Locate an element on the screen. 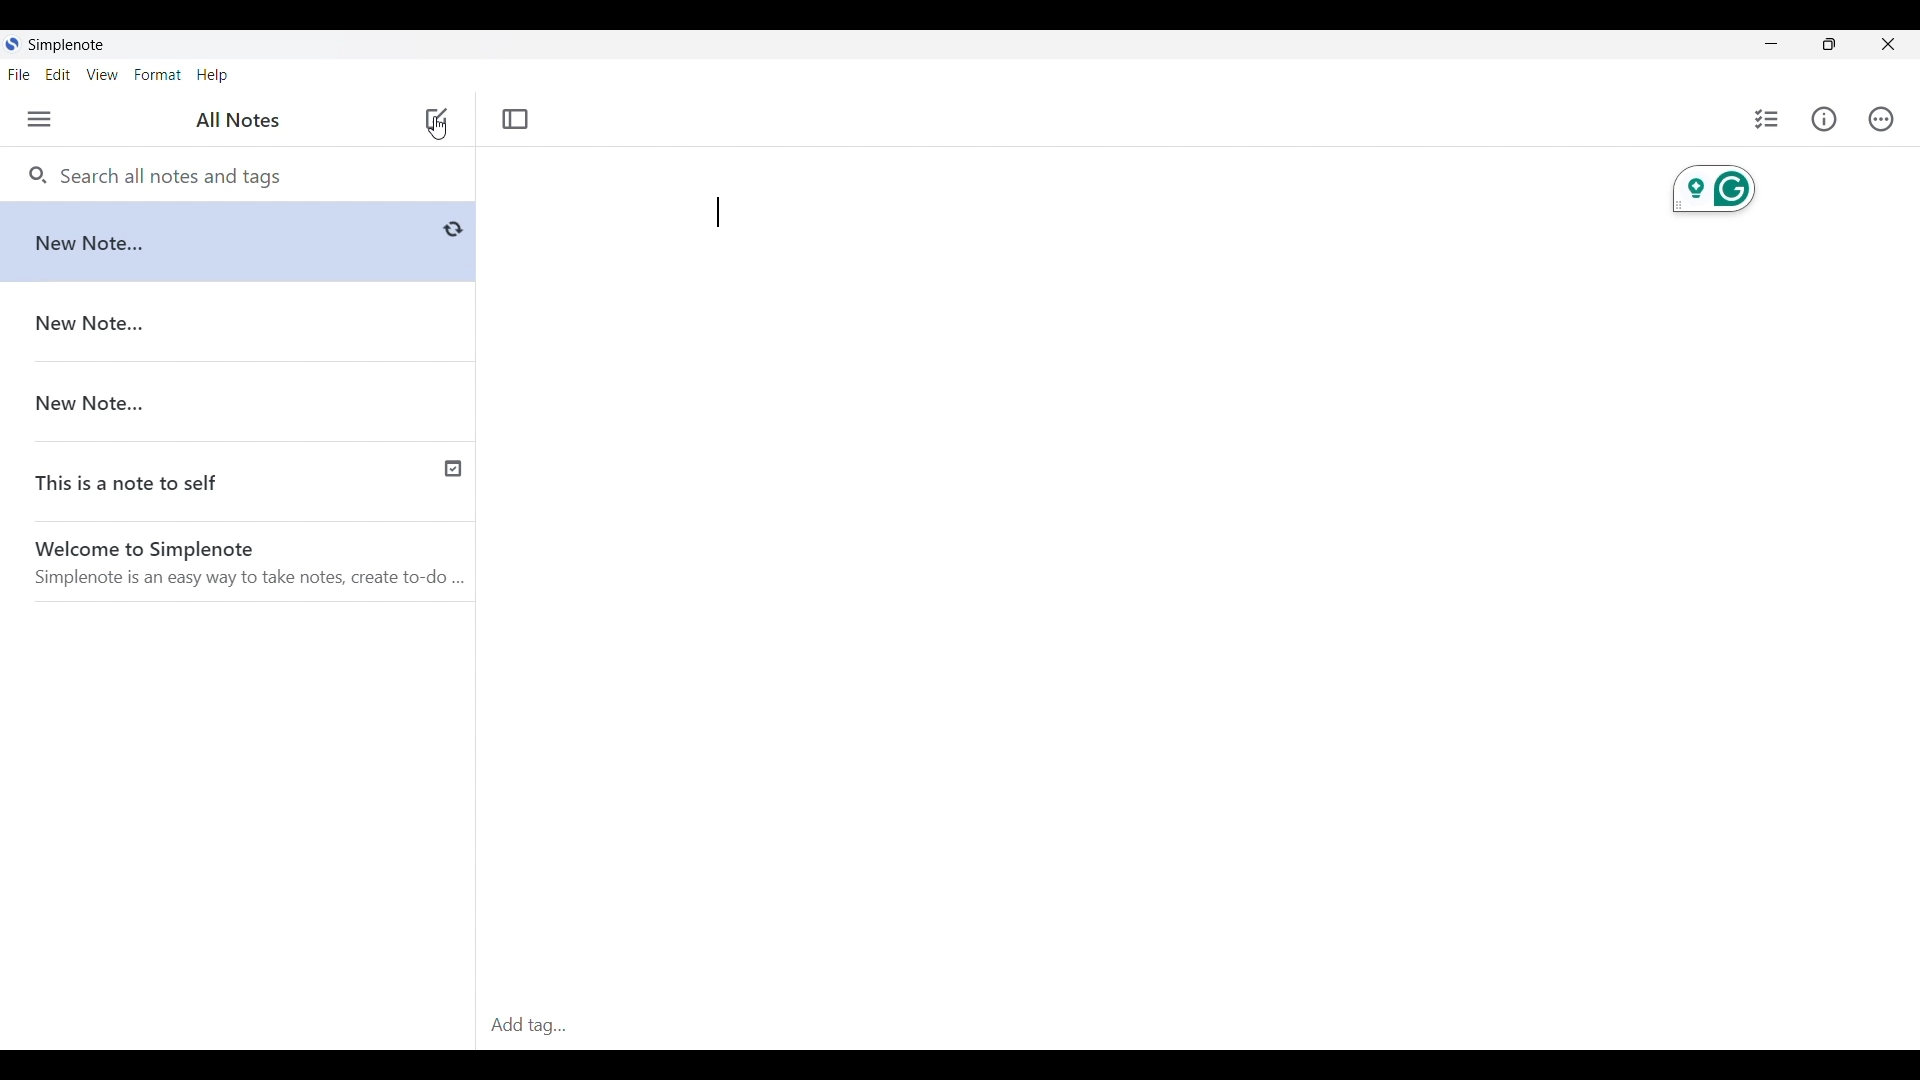  This is a note to self is located at coordinates (165, 484).